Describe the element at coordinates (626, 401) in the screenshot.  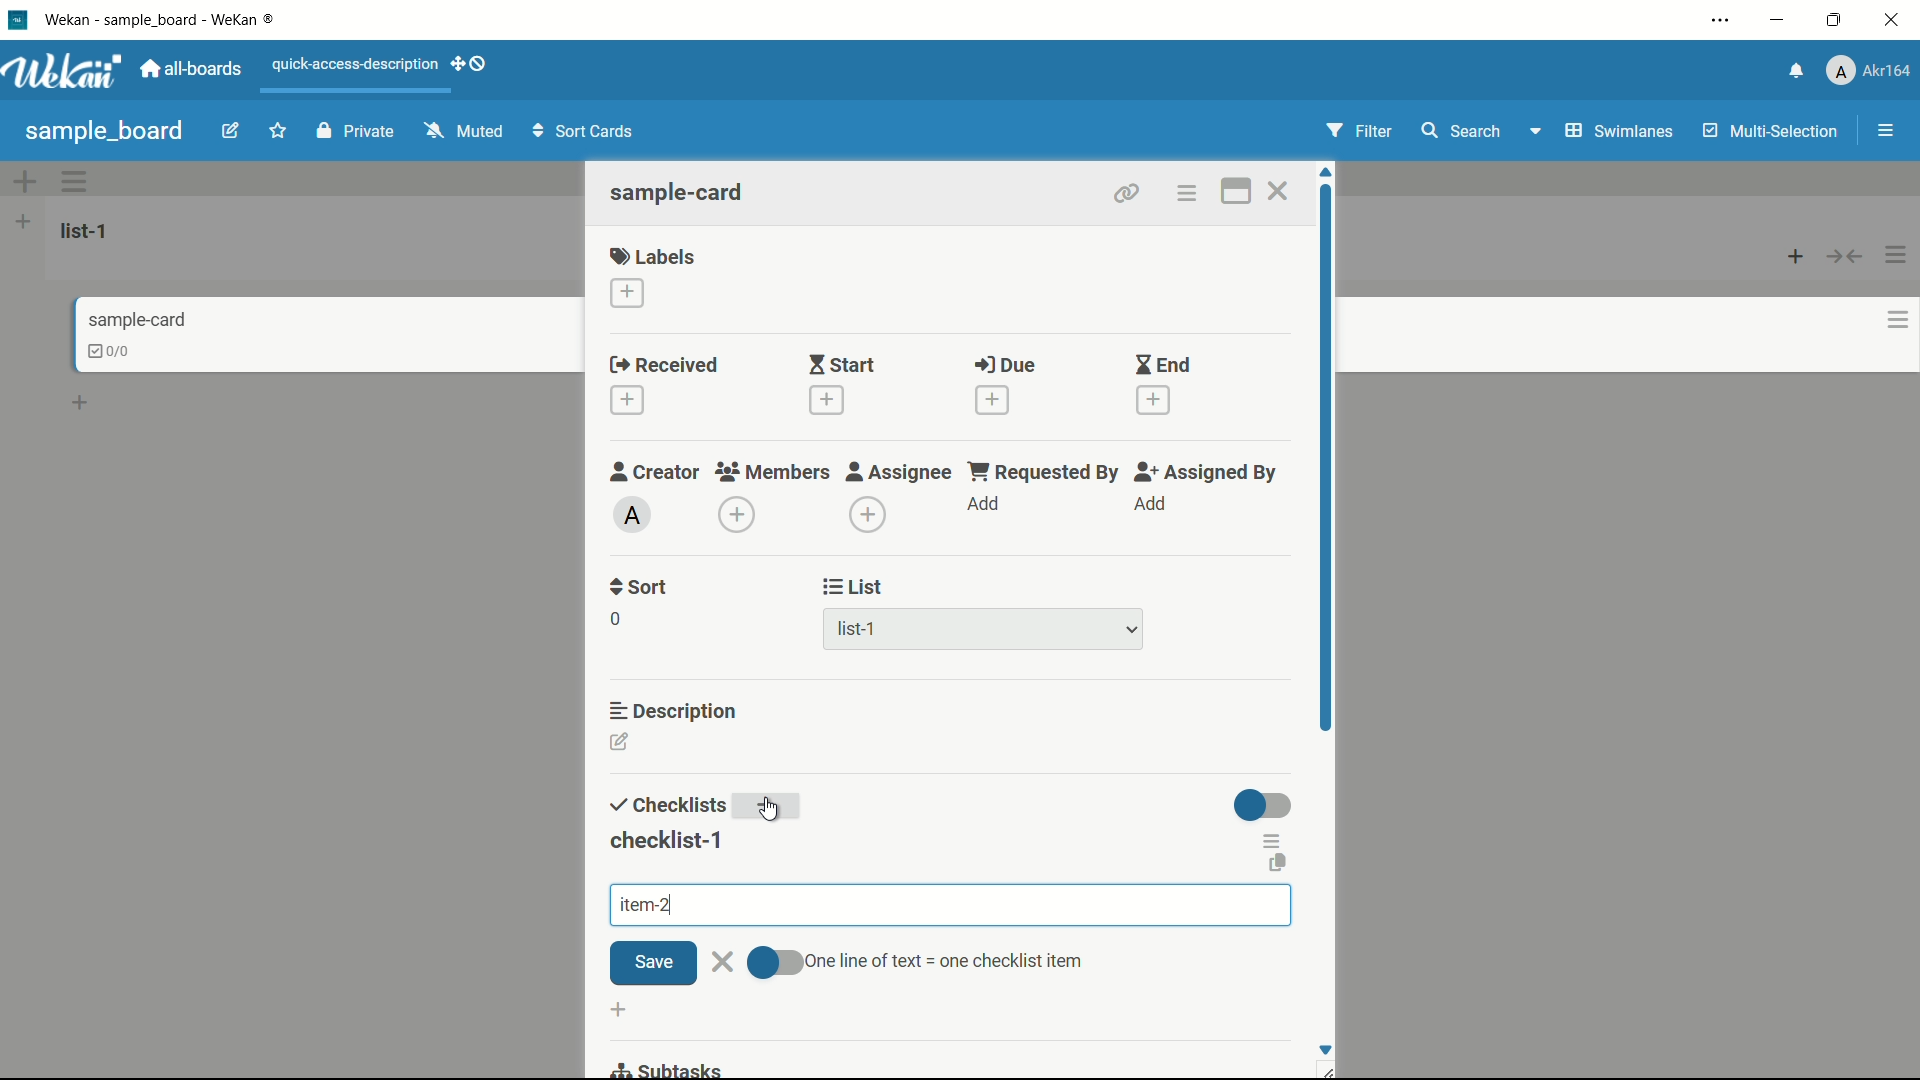
I see `add date` at that location.